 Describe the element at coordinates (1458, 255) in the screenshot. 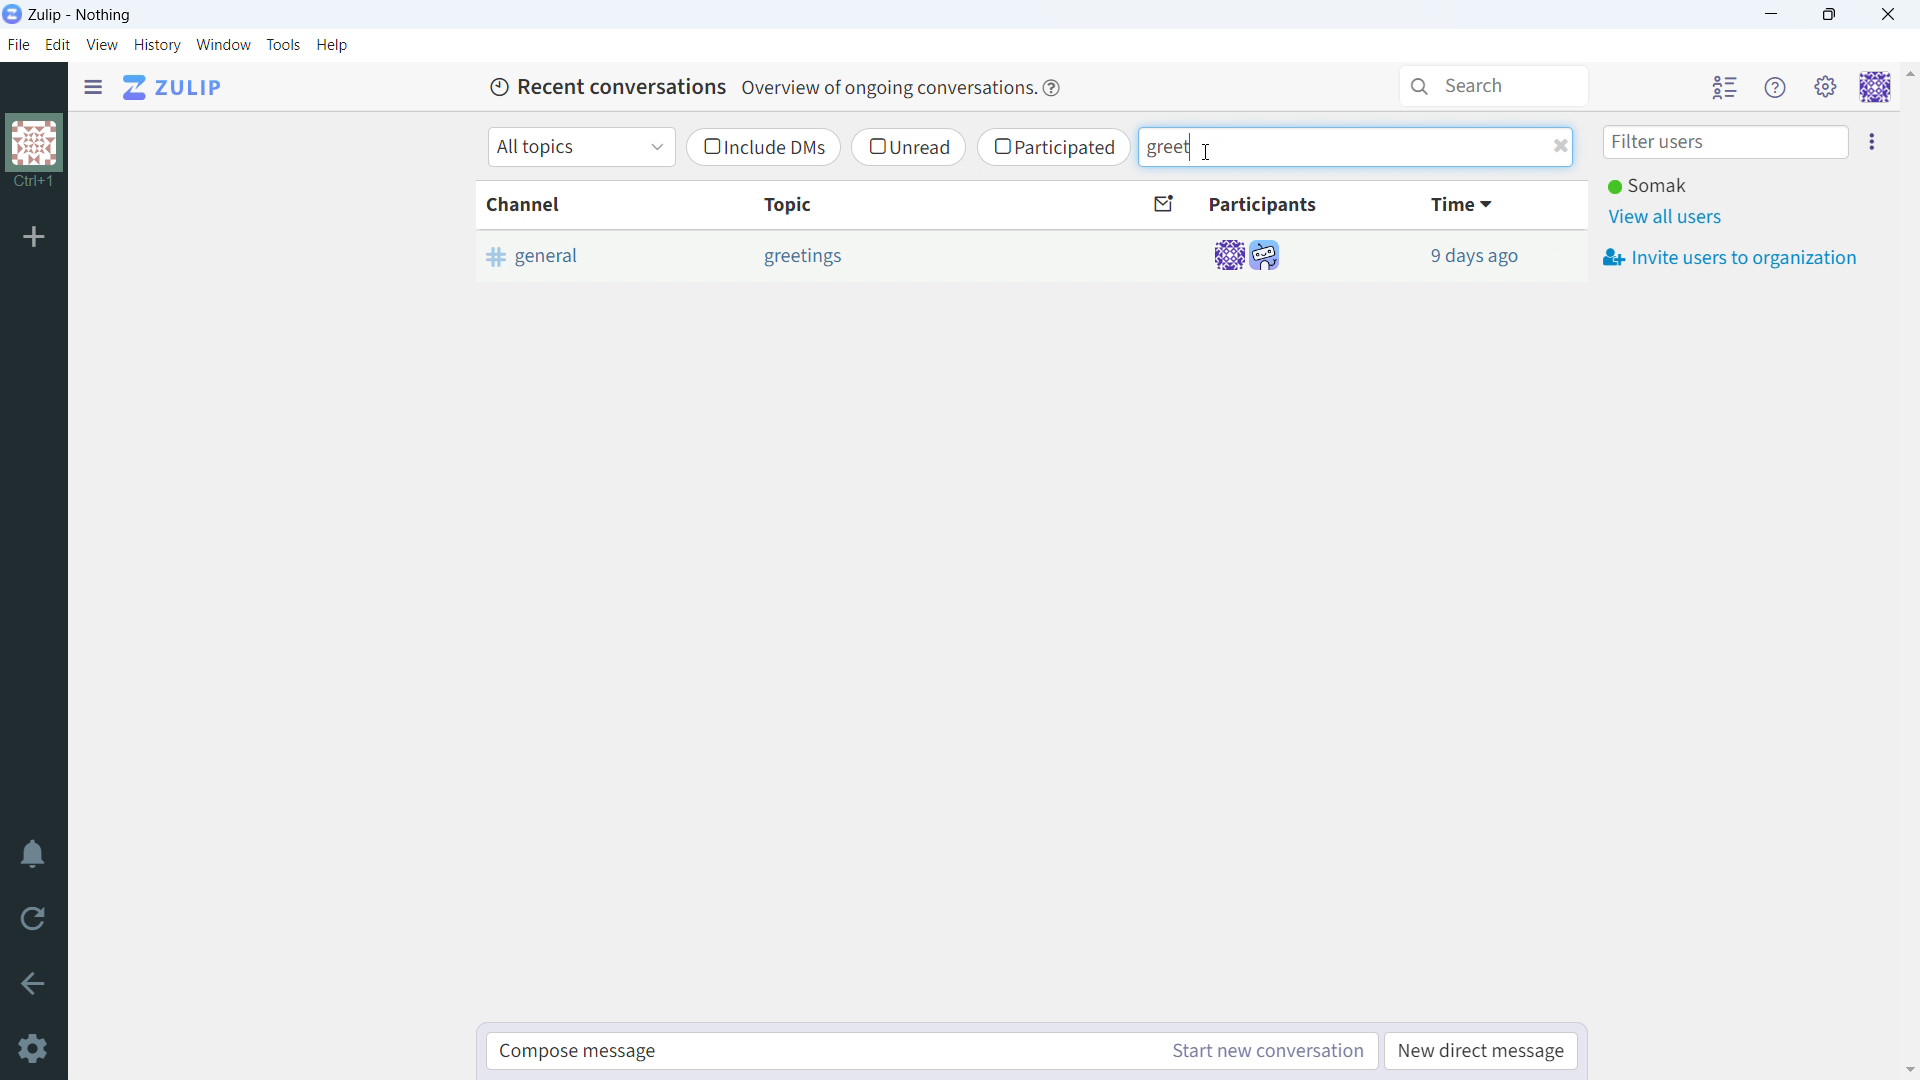

I see `13 minutes ago` at that location.